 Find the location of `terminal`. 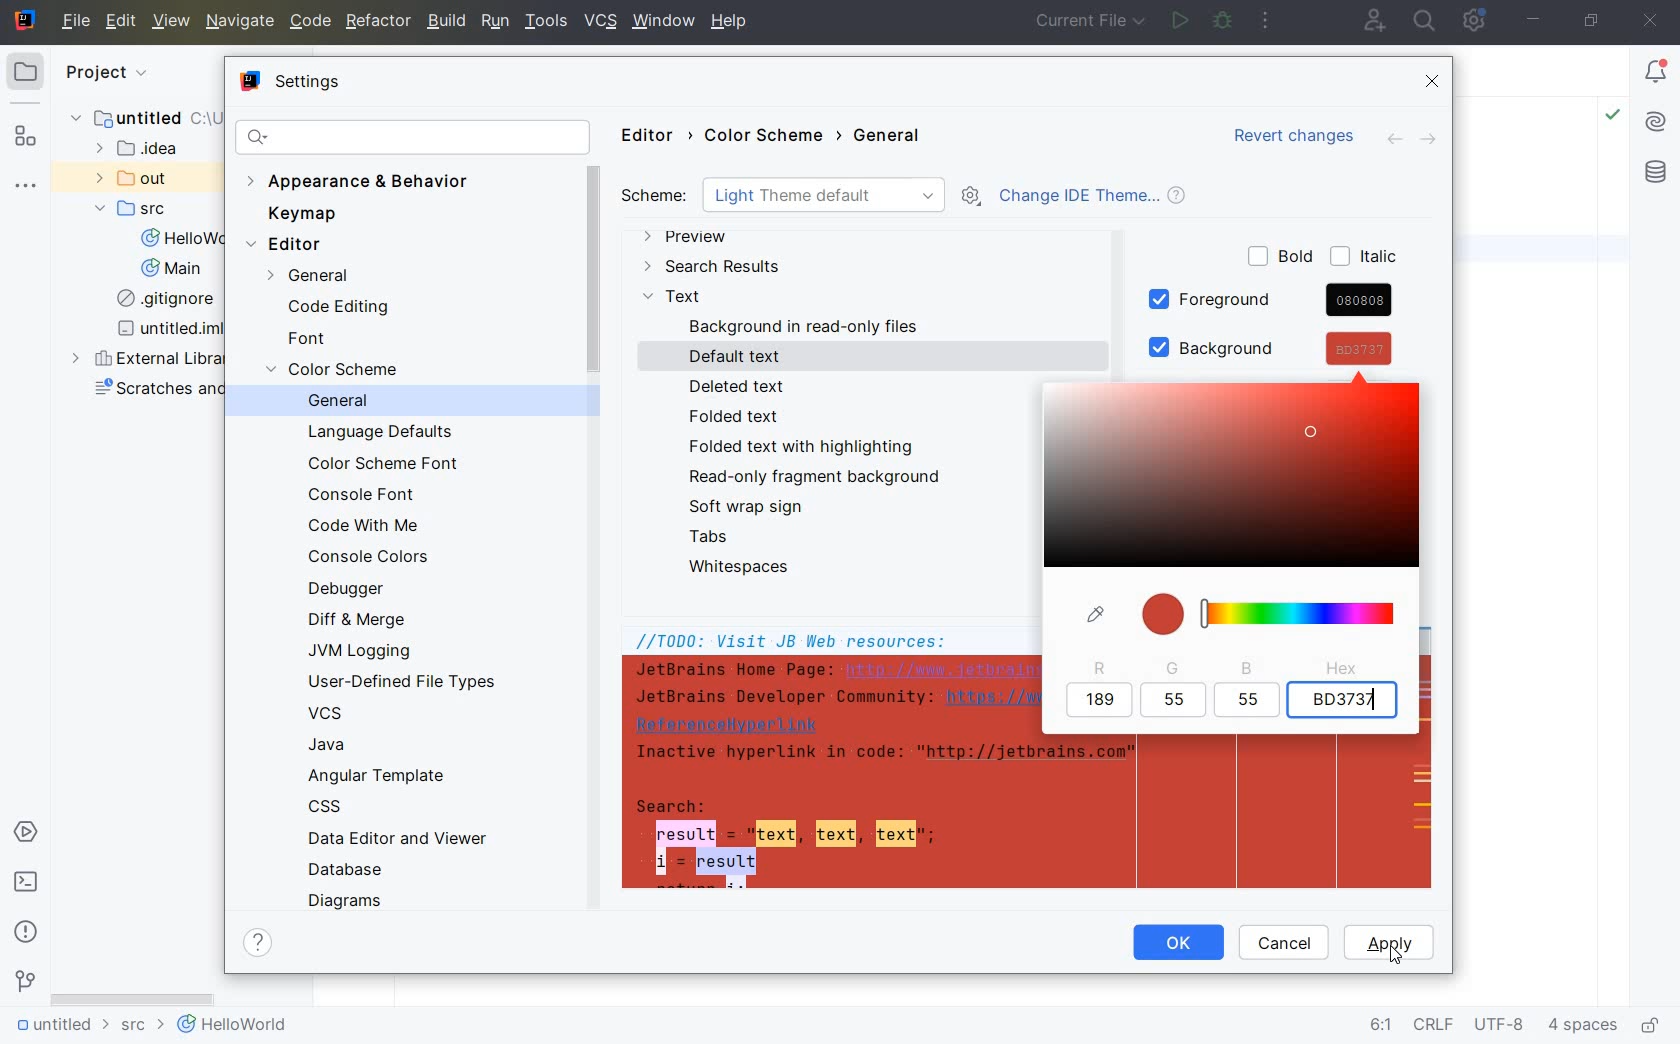

terminal is located at coordinates (27, 883).